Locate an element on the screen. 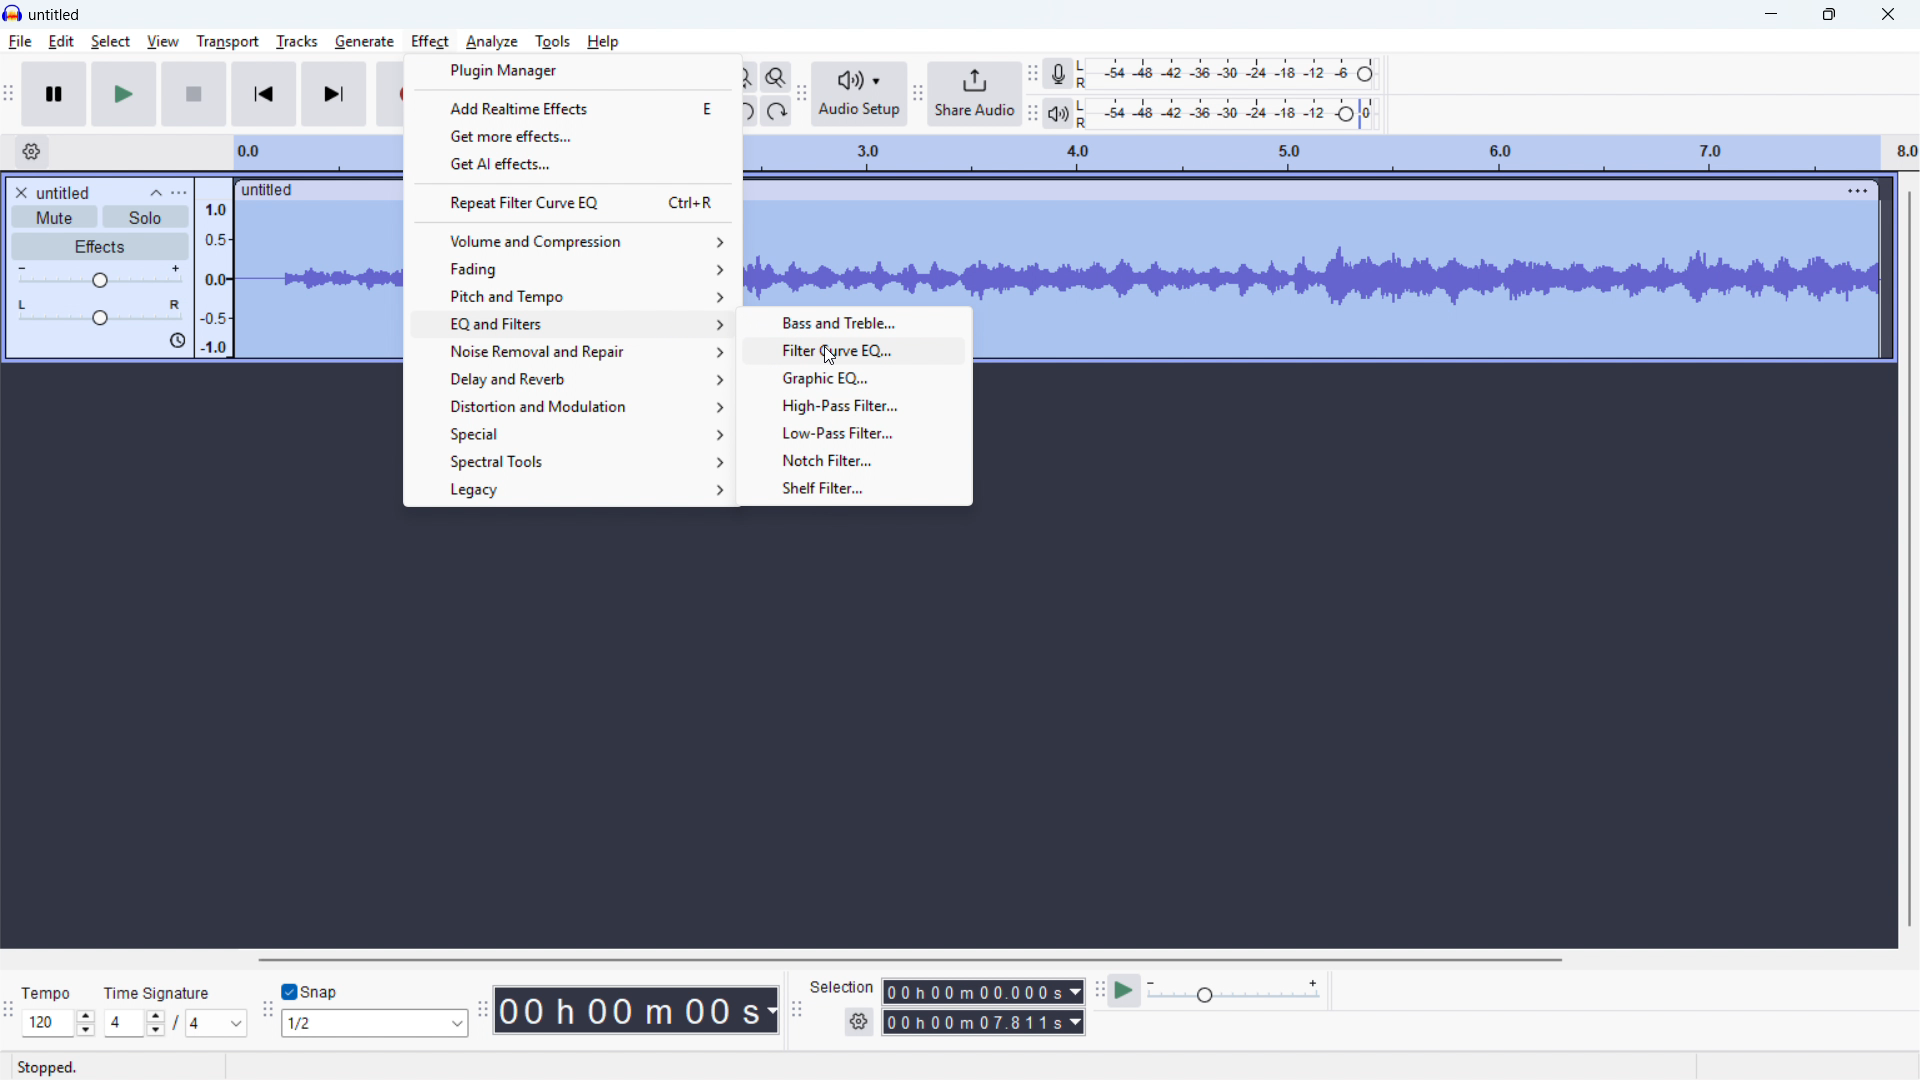 This screenshot has height=1080, width=1920. sync lock is located at coordinates (176, 341).